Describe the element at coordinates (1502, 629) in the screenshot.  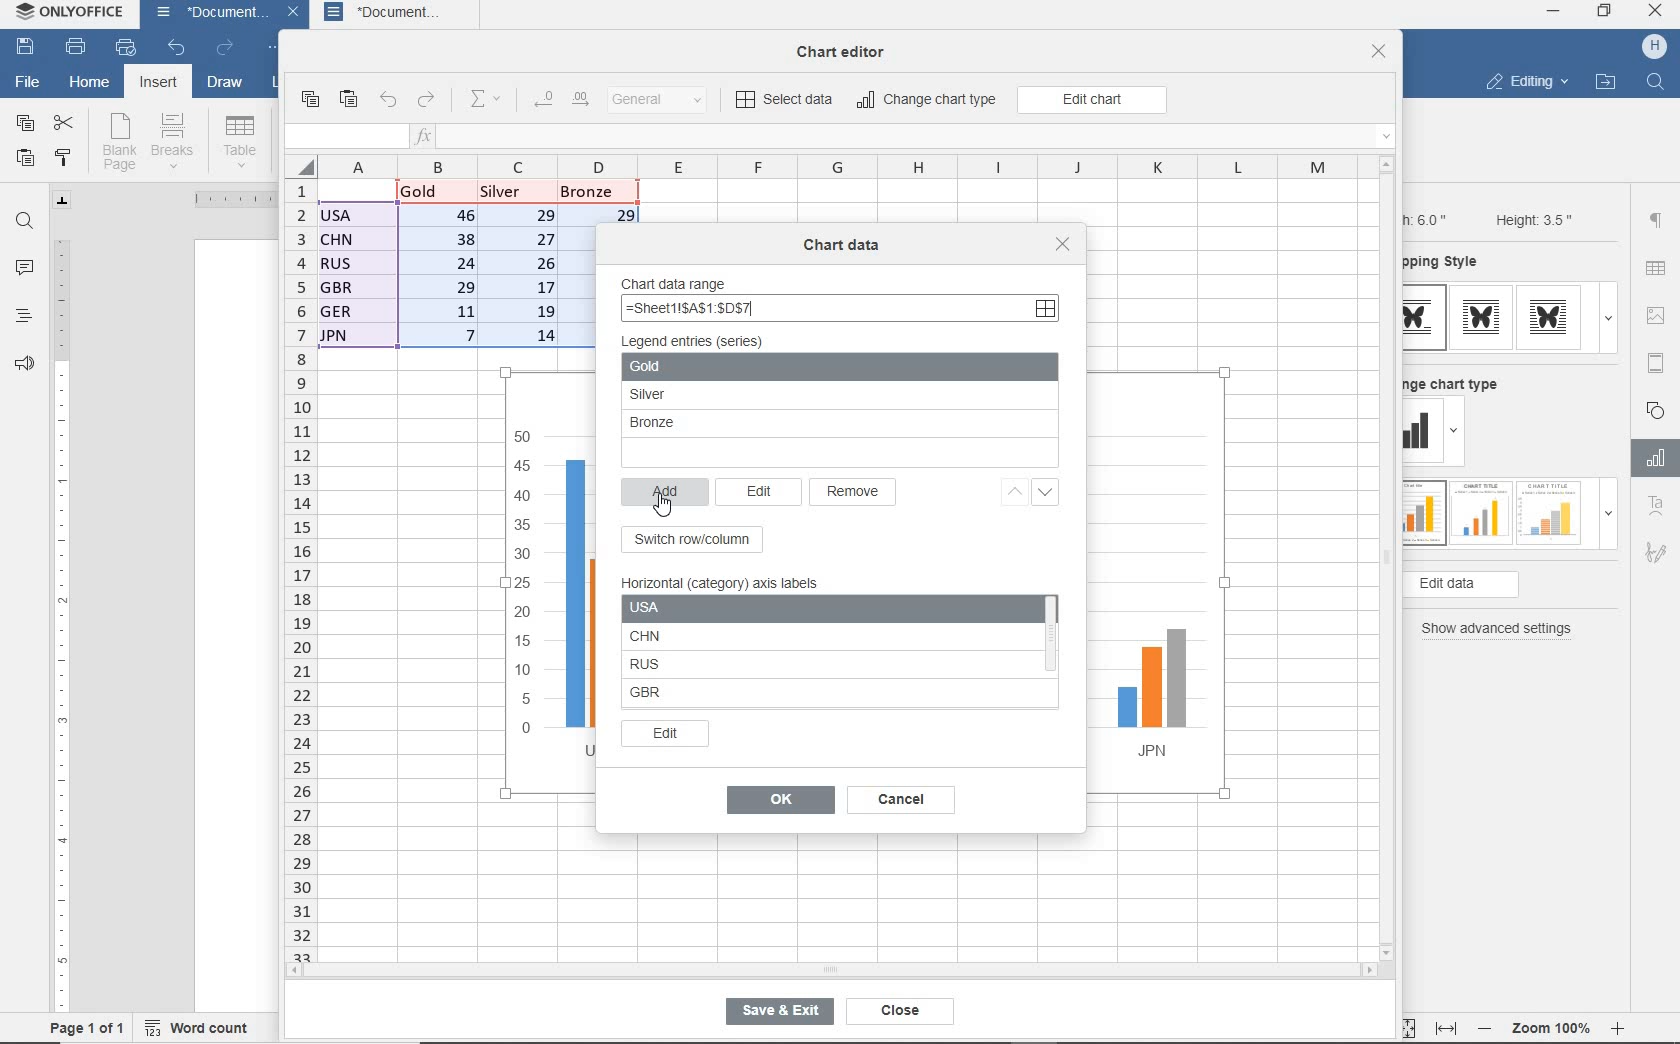
I see `show advanced settings` at that location.